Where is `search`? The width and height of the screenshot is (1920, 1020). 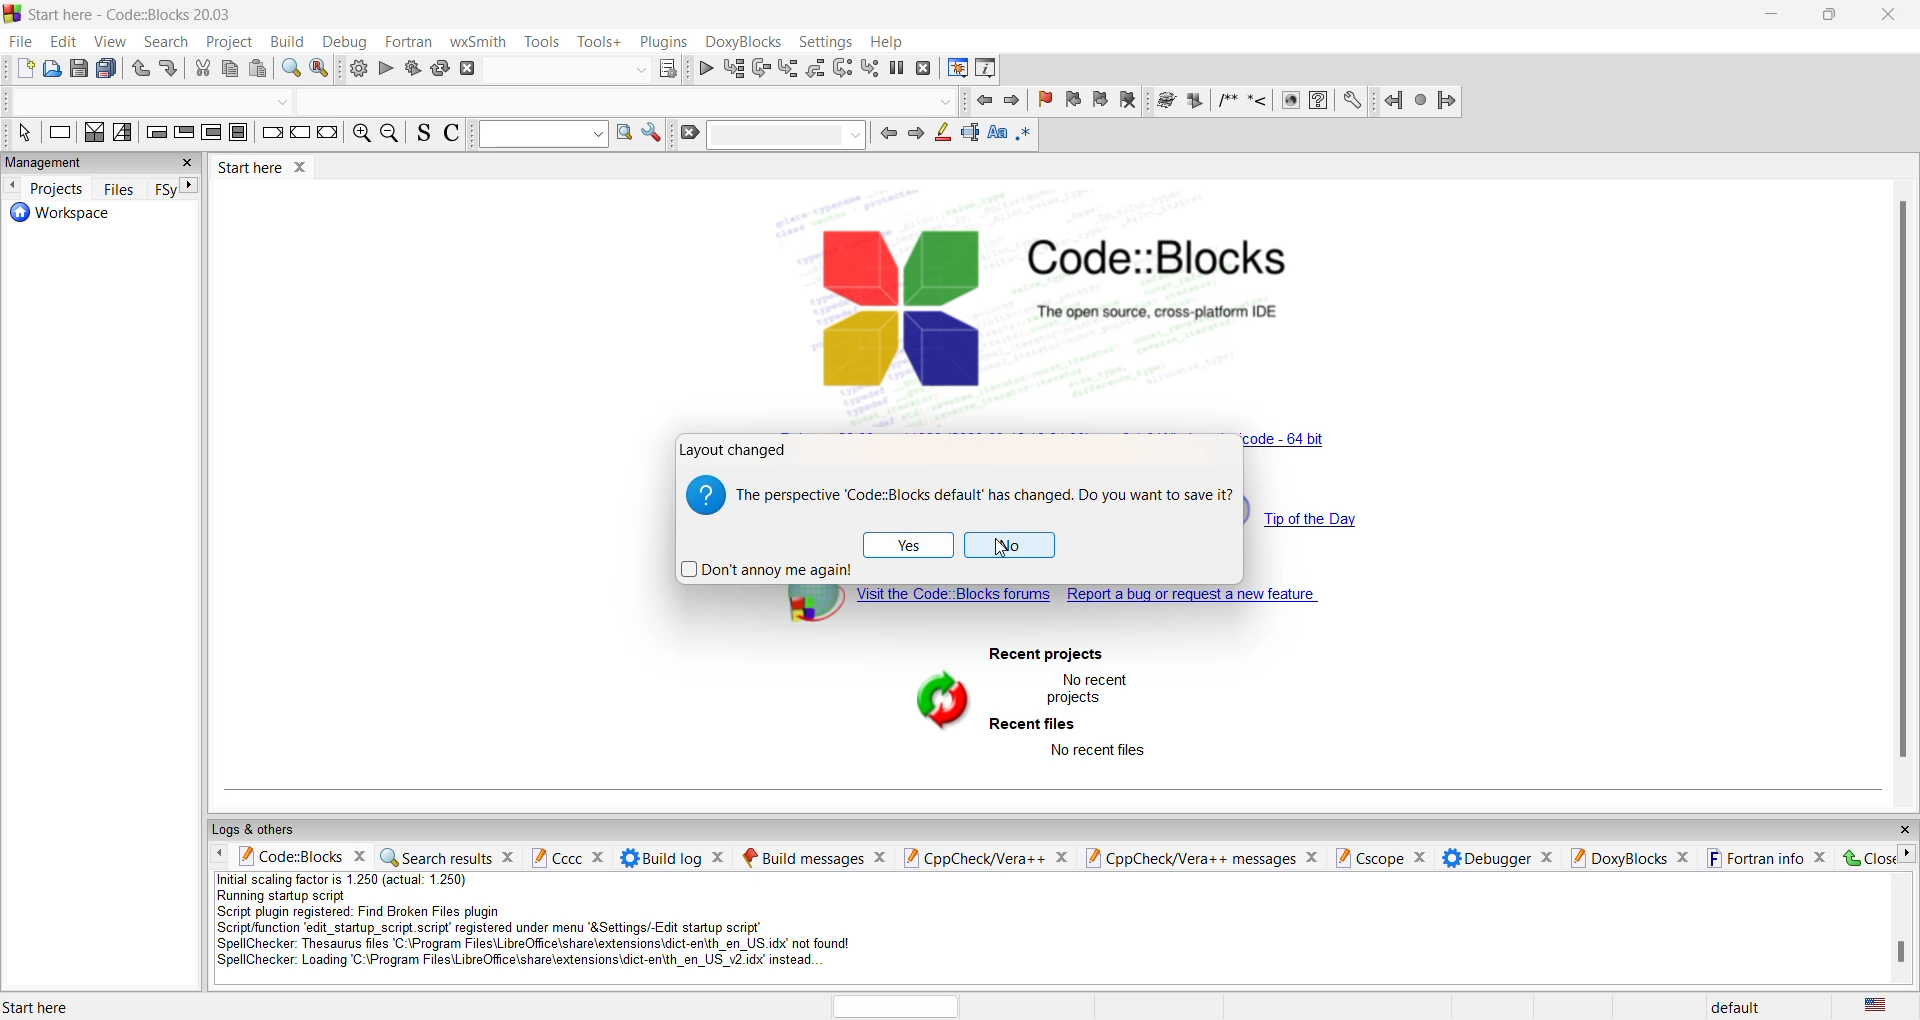
search is located at coordinates (164, 43).